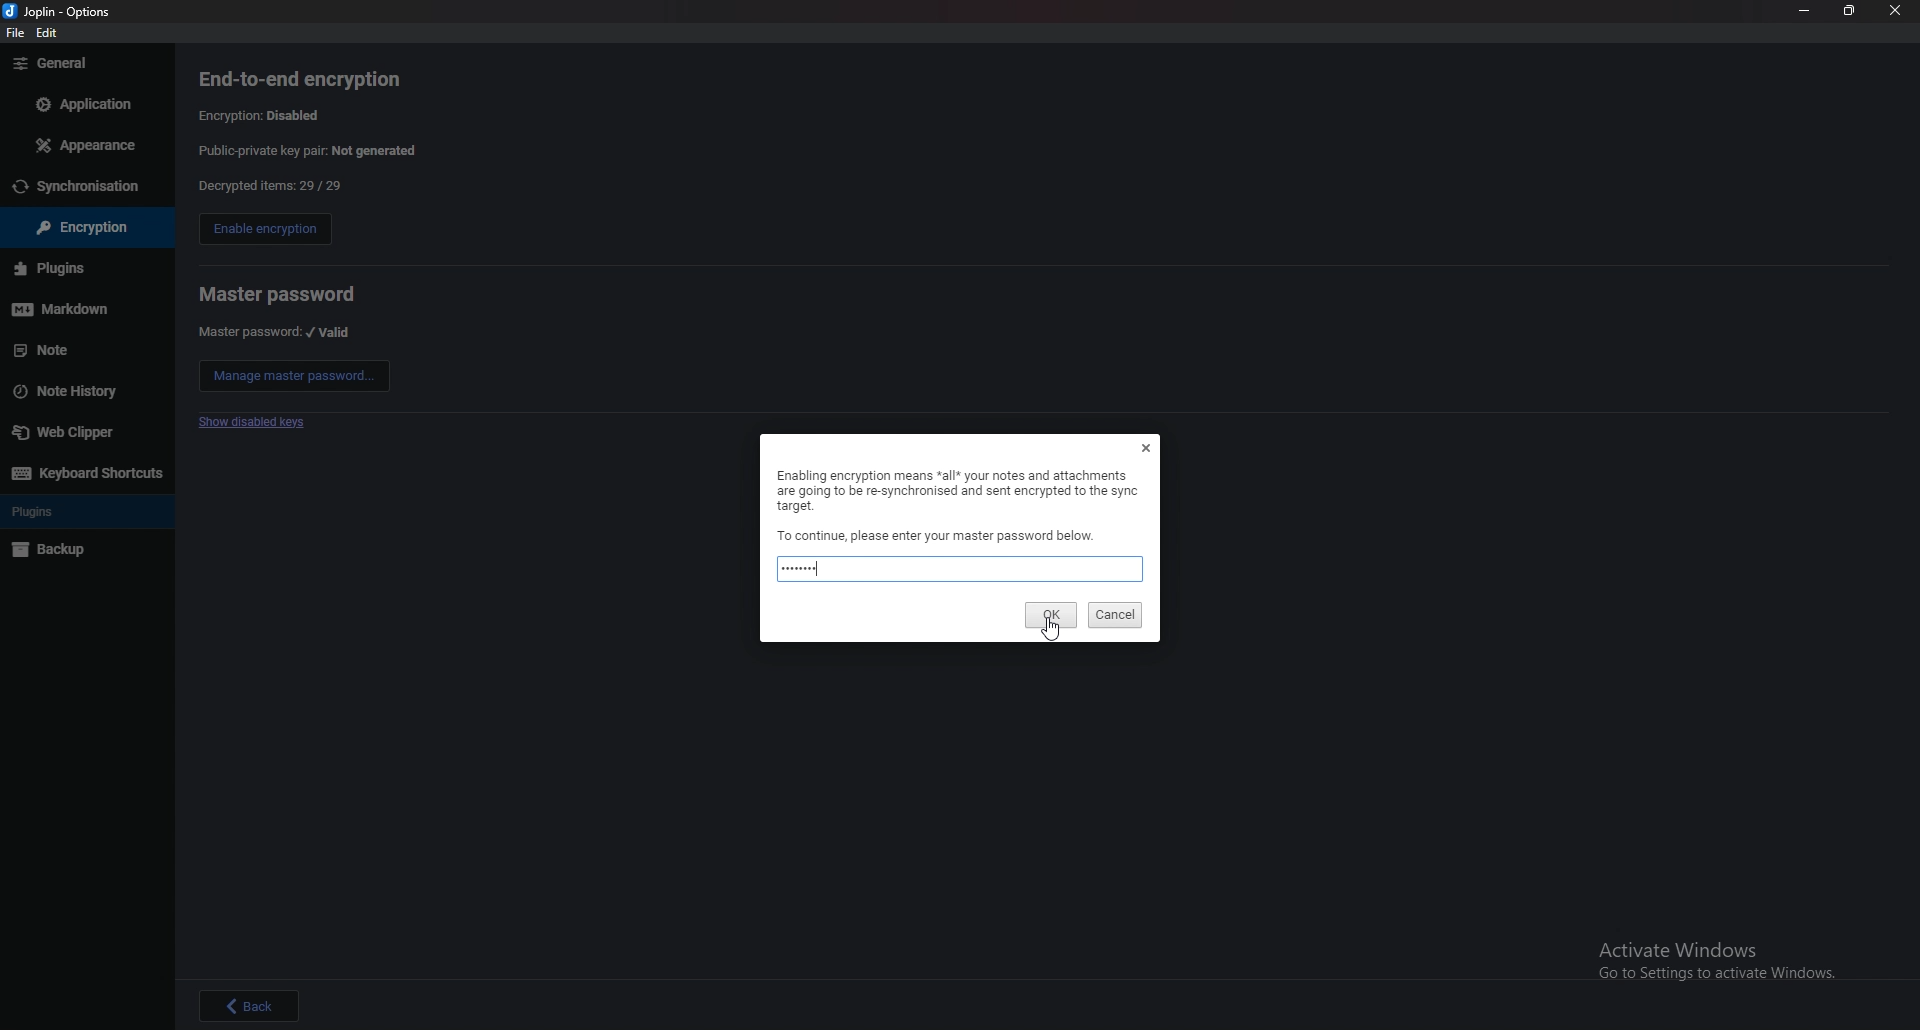 This screenshot has height=1030, width=1920. I want to click on , so click(1727, 961).